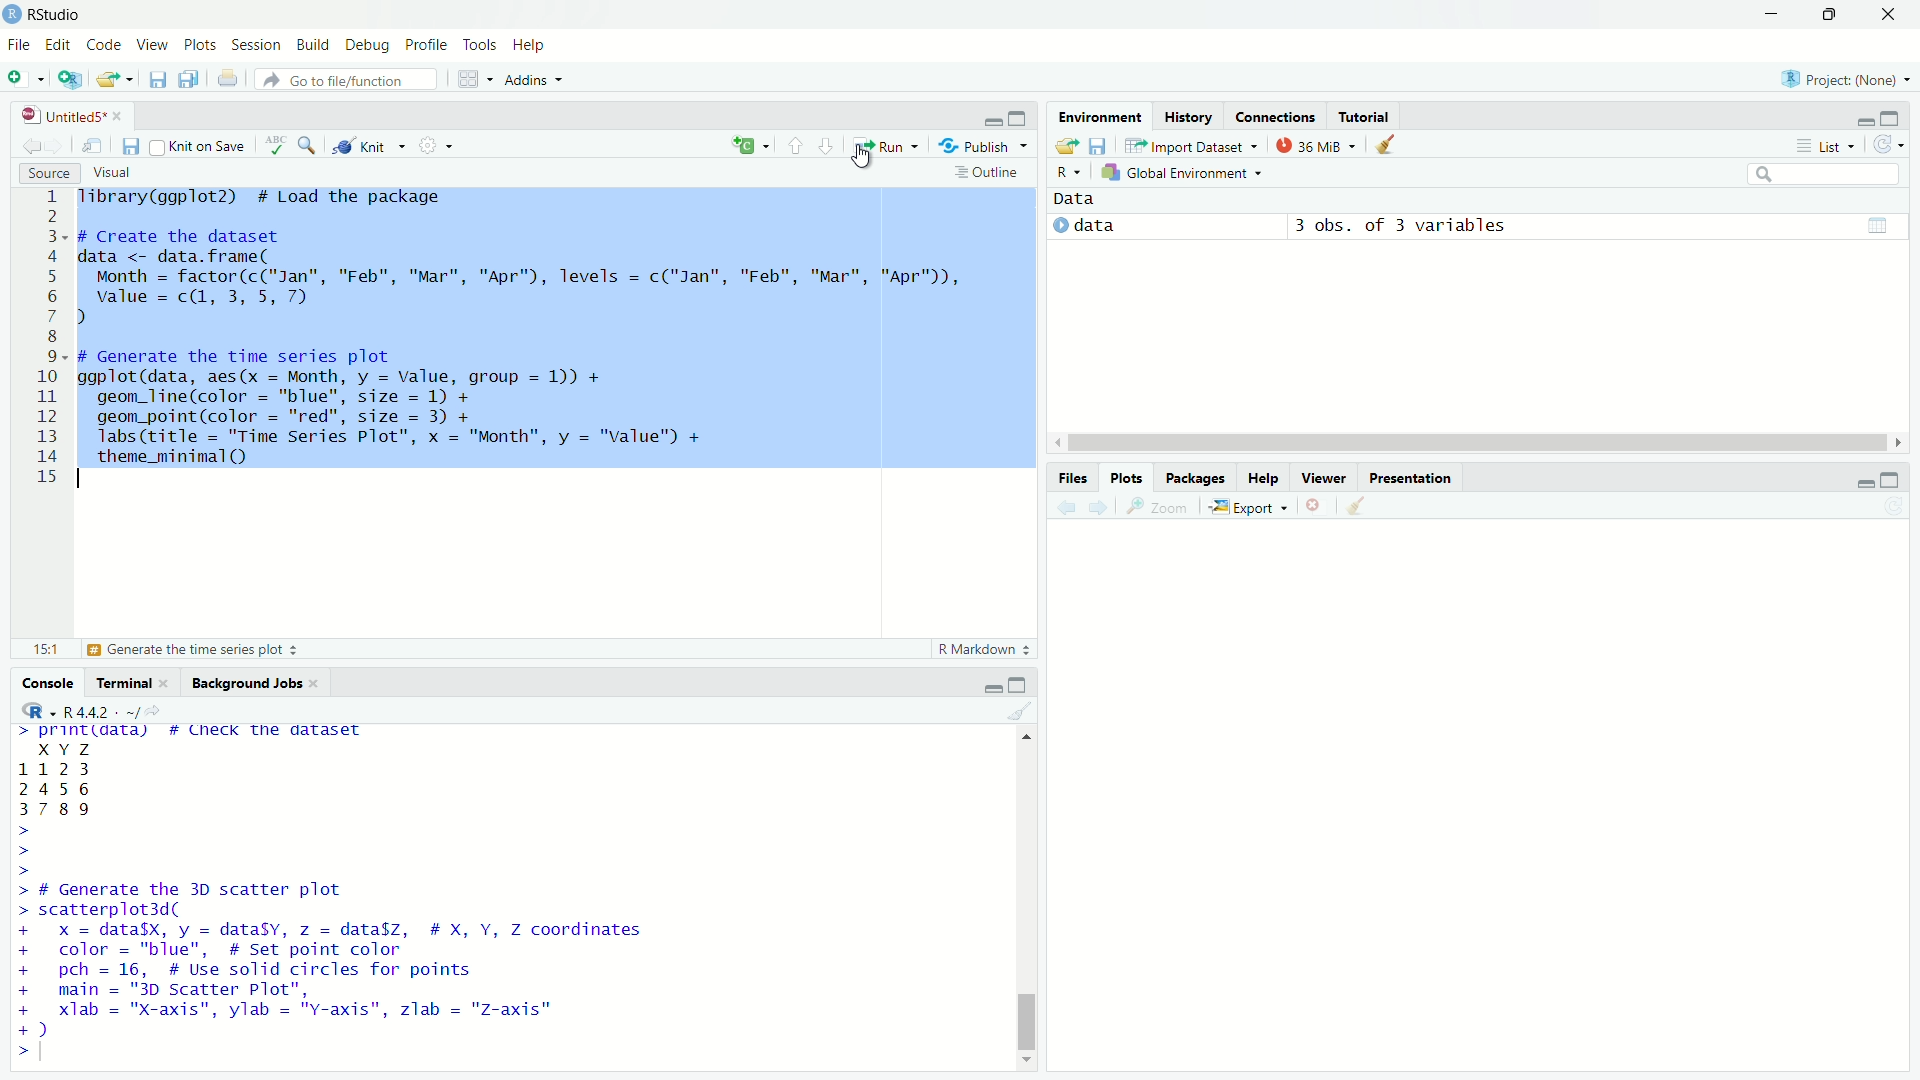 This screenshot has height=1080, width=1920. Describe the element at coordinates (1388, 146) in the screenshot. I see `clear objects from the workspace` at that location.